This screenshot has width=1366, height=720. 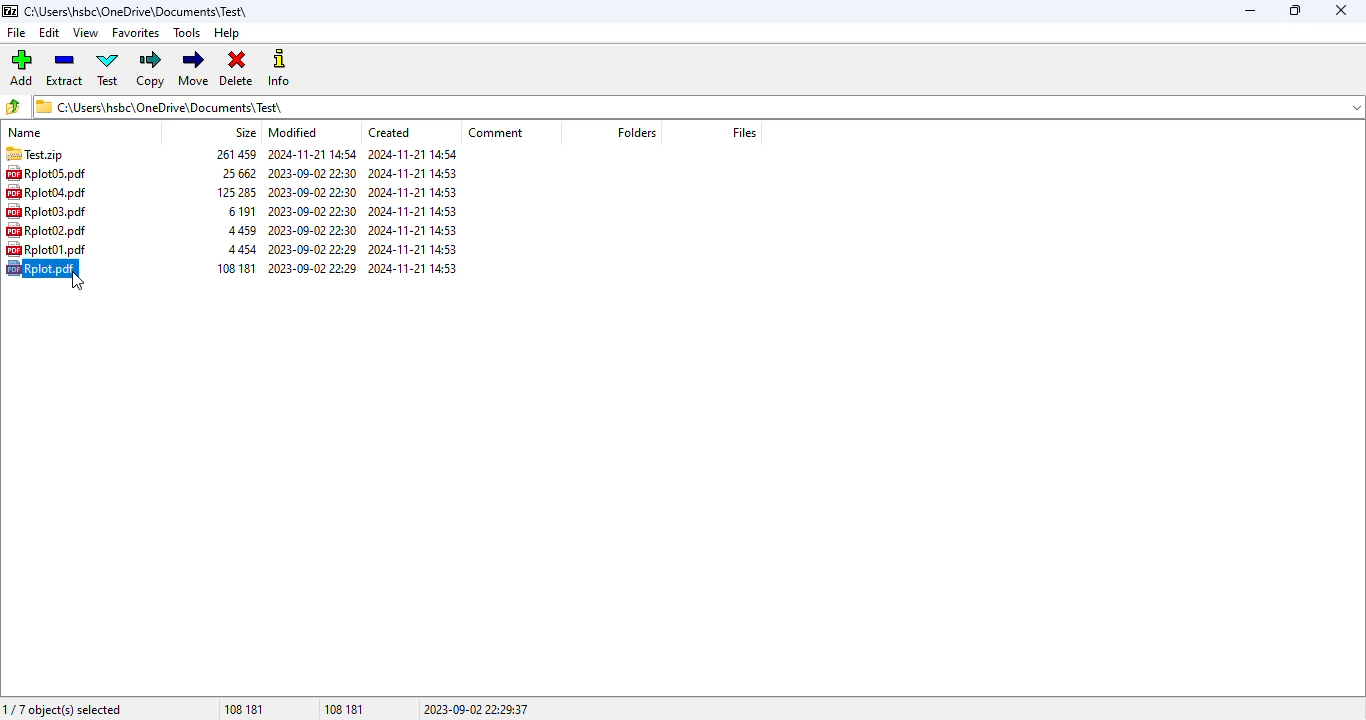 What do you see at coordinates (246, 133) in the screenshot?
I see `size` at bounding box center [246, 133].